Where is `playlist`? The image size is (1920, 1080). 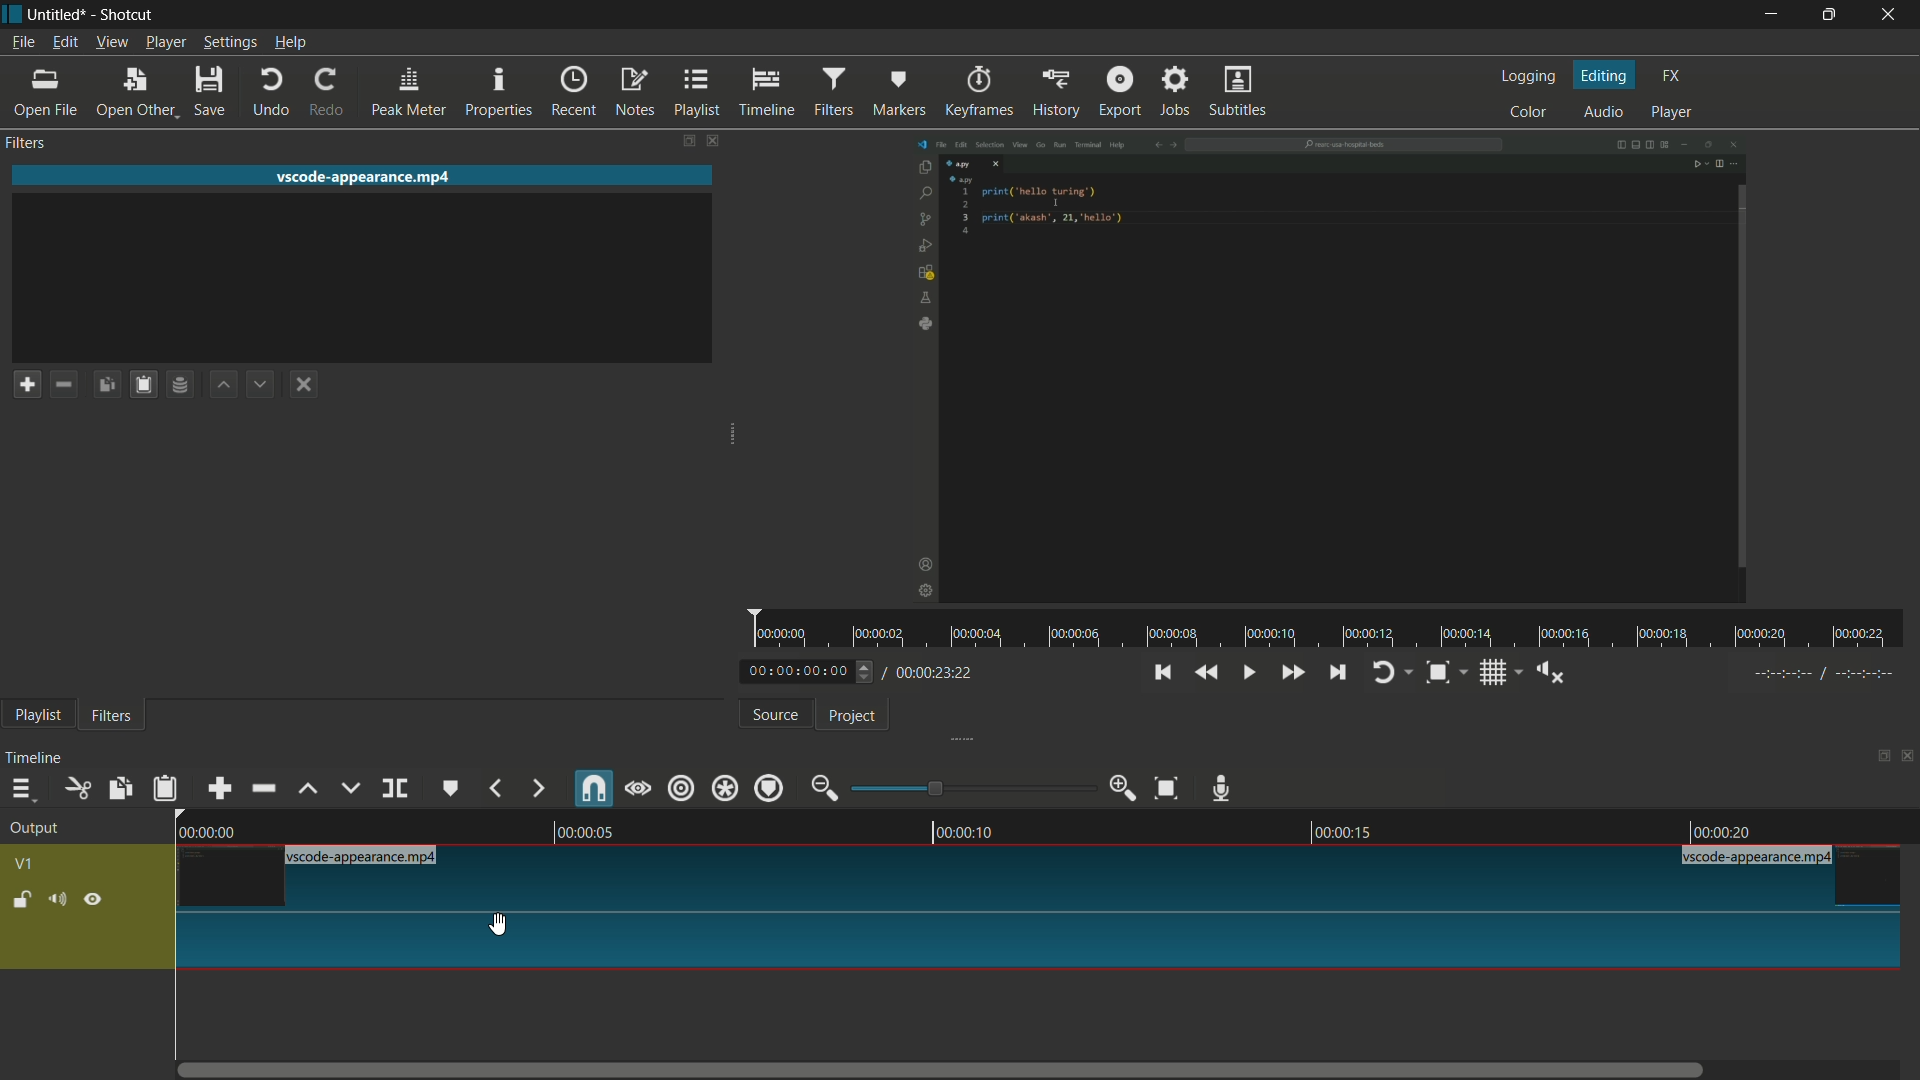 playlist is located at coordinates (38, 715).